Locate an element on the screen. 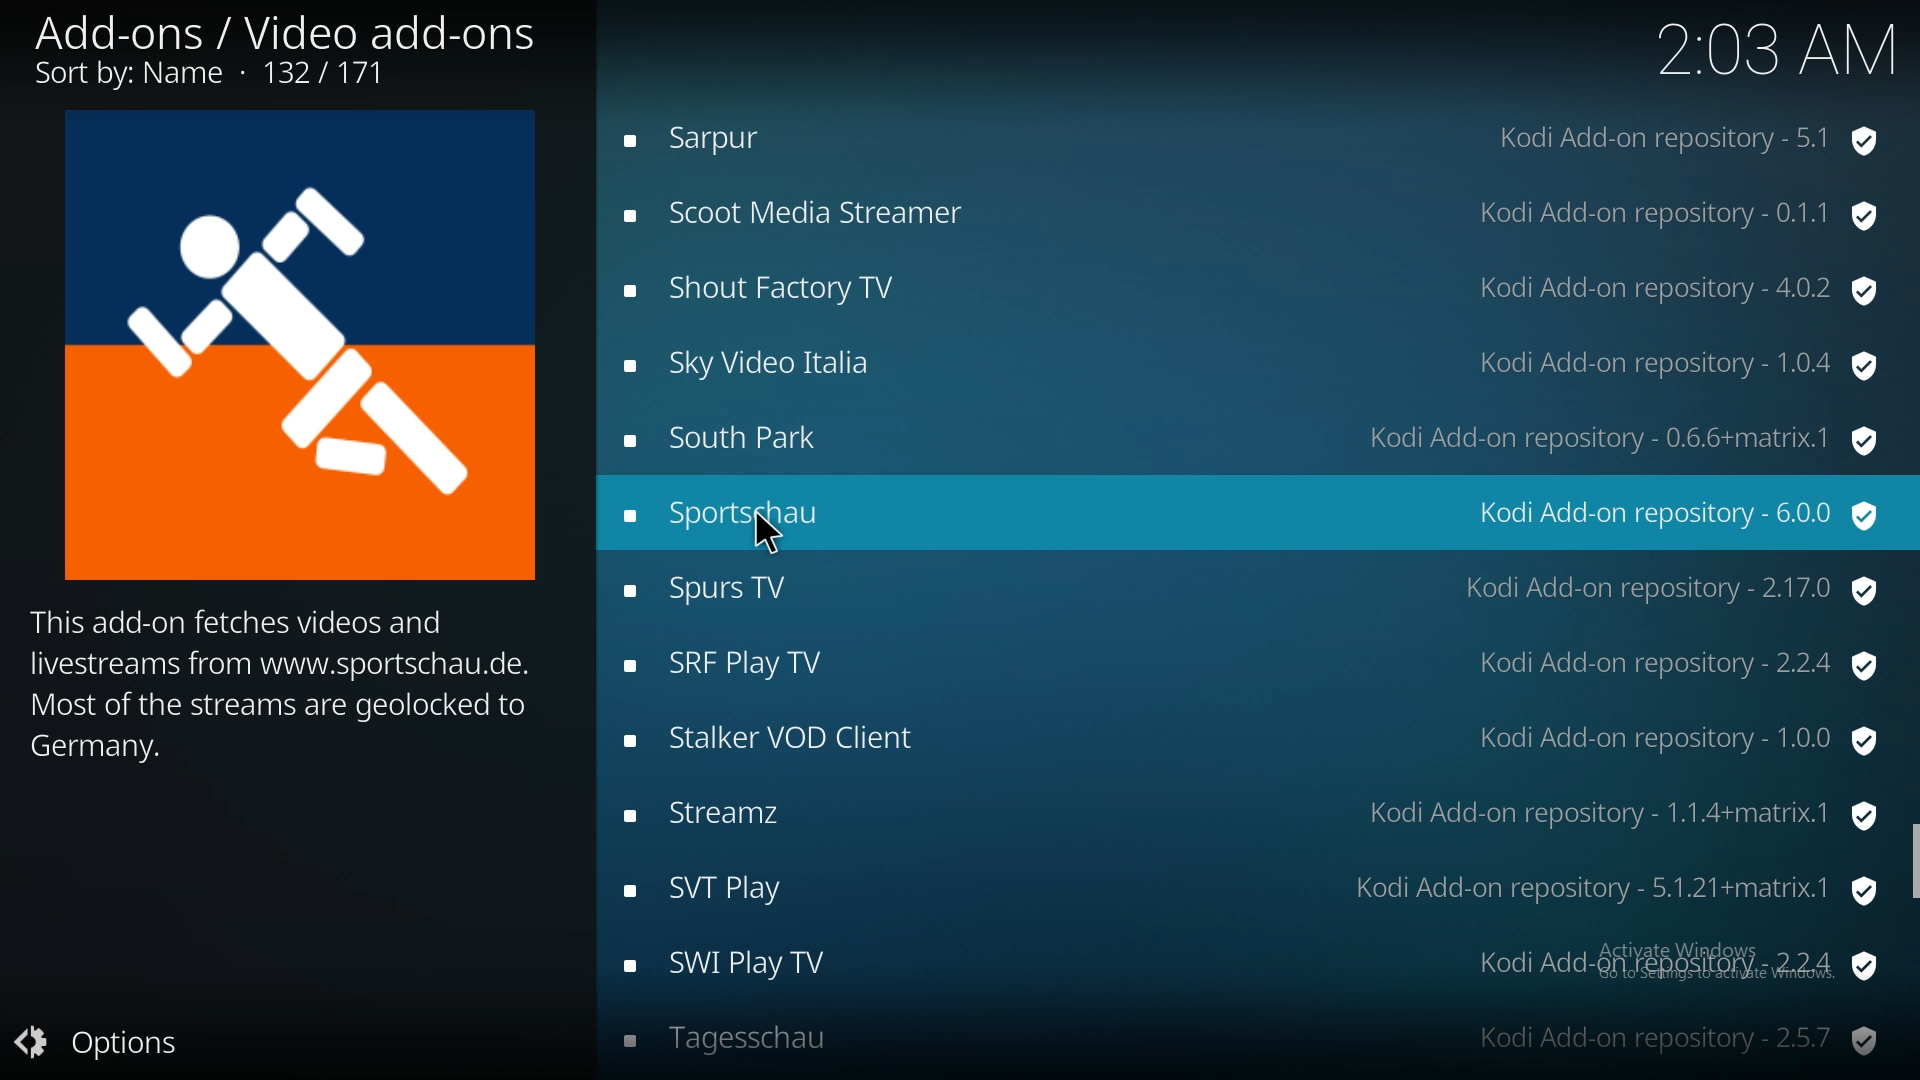 Image resolution: width=1920 pixels, height=1080 pixels. south park is located at coordinates (1257, 437).